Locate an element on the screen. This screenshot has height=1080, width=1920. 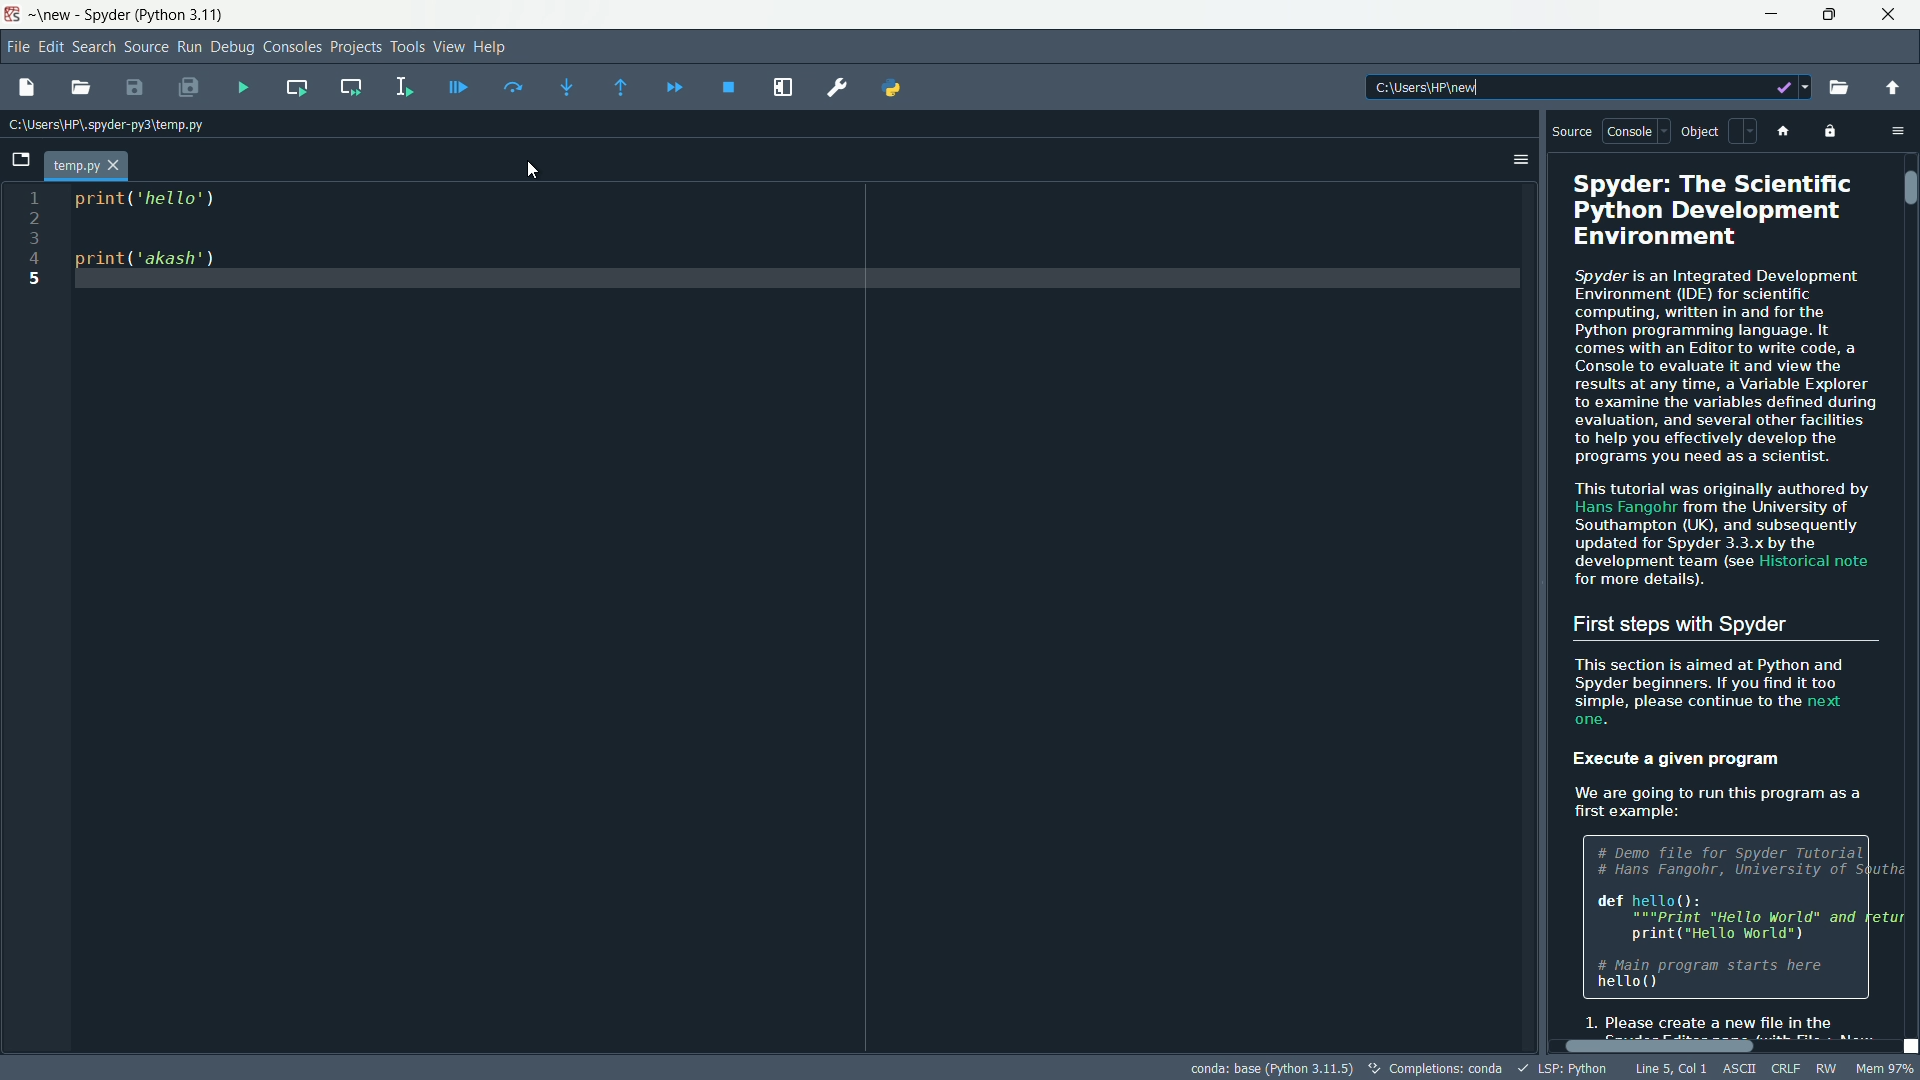
debug file is located at coordinates (456, 85).